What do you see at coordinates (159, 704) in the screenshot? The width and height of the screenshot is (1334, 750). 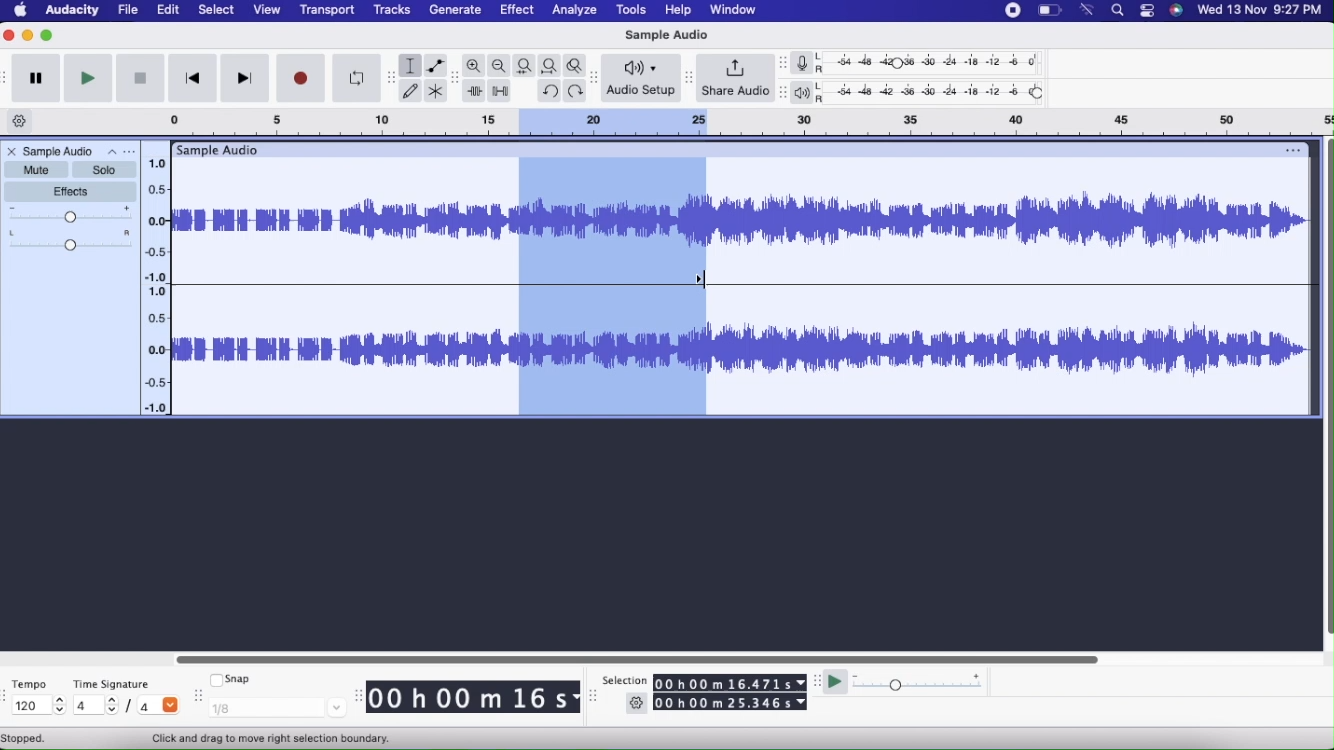 I see `4` at bounding box center [159, 704].